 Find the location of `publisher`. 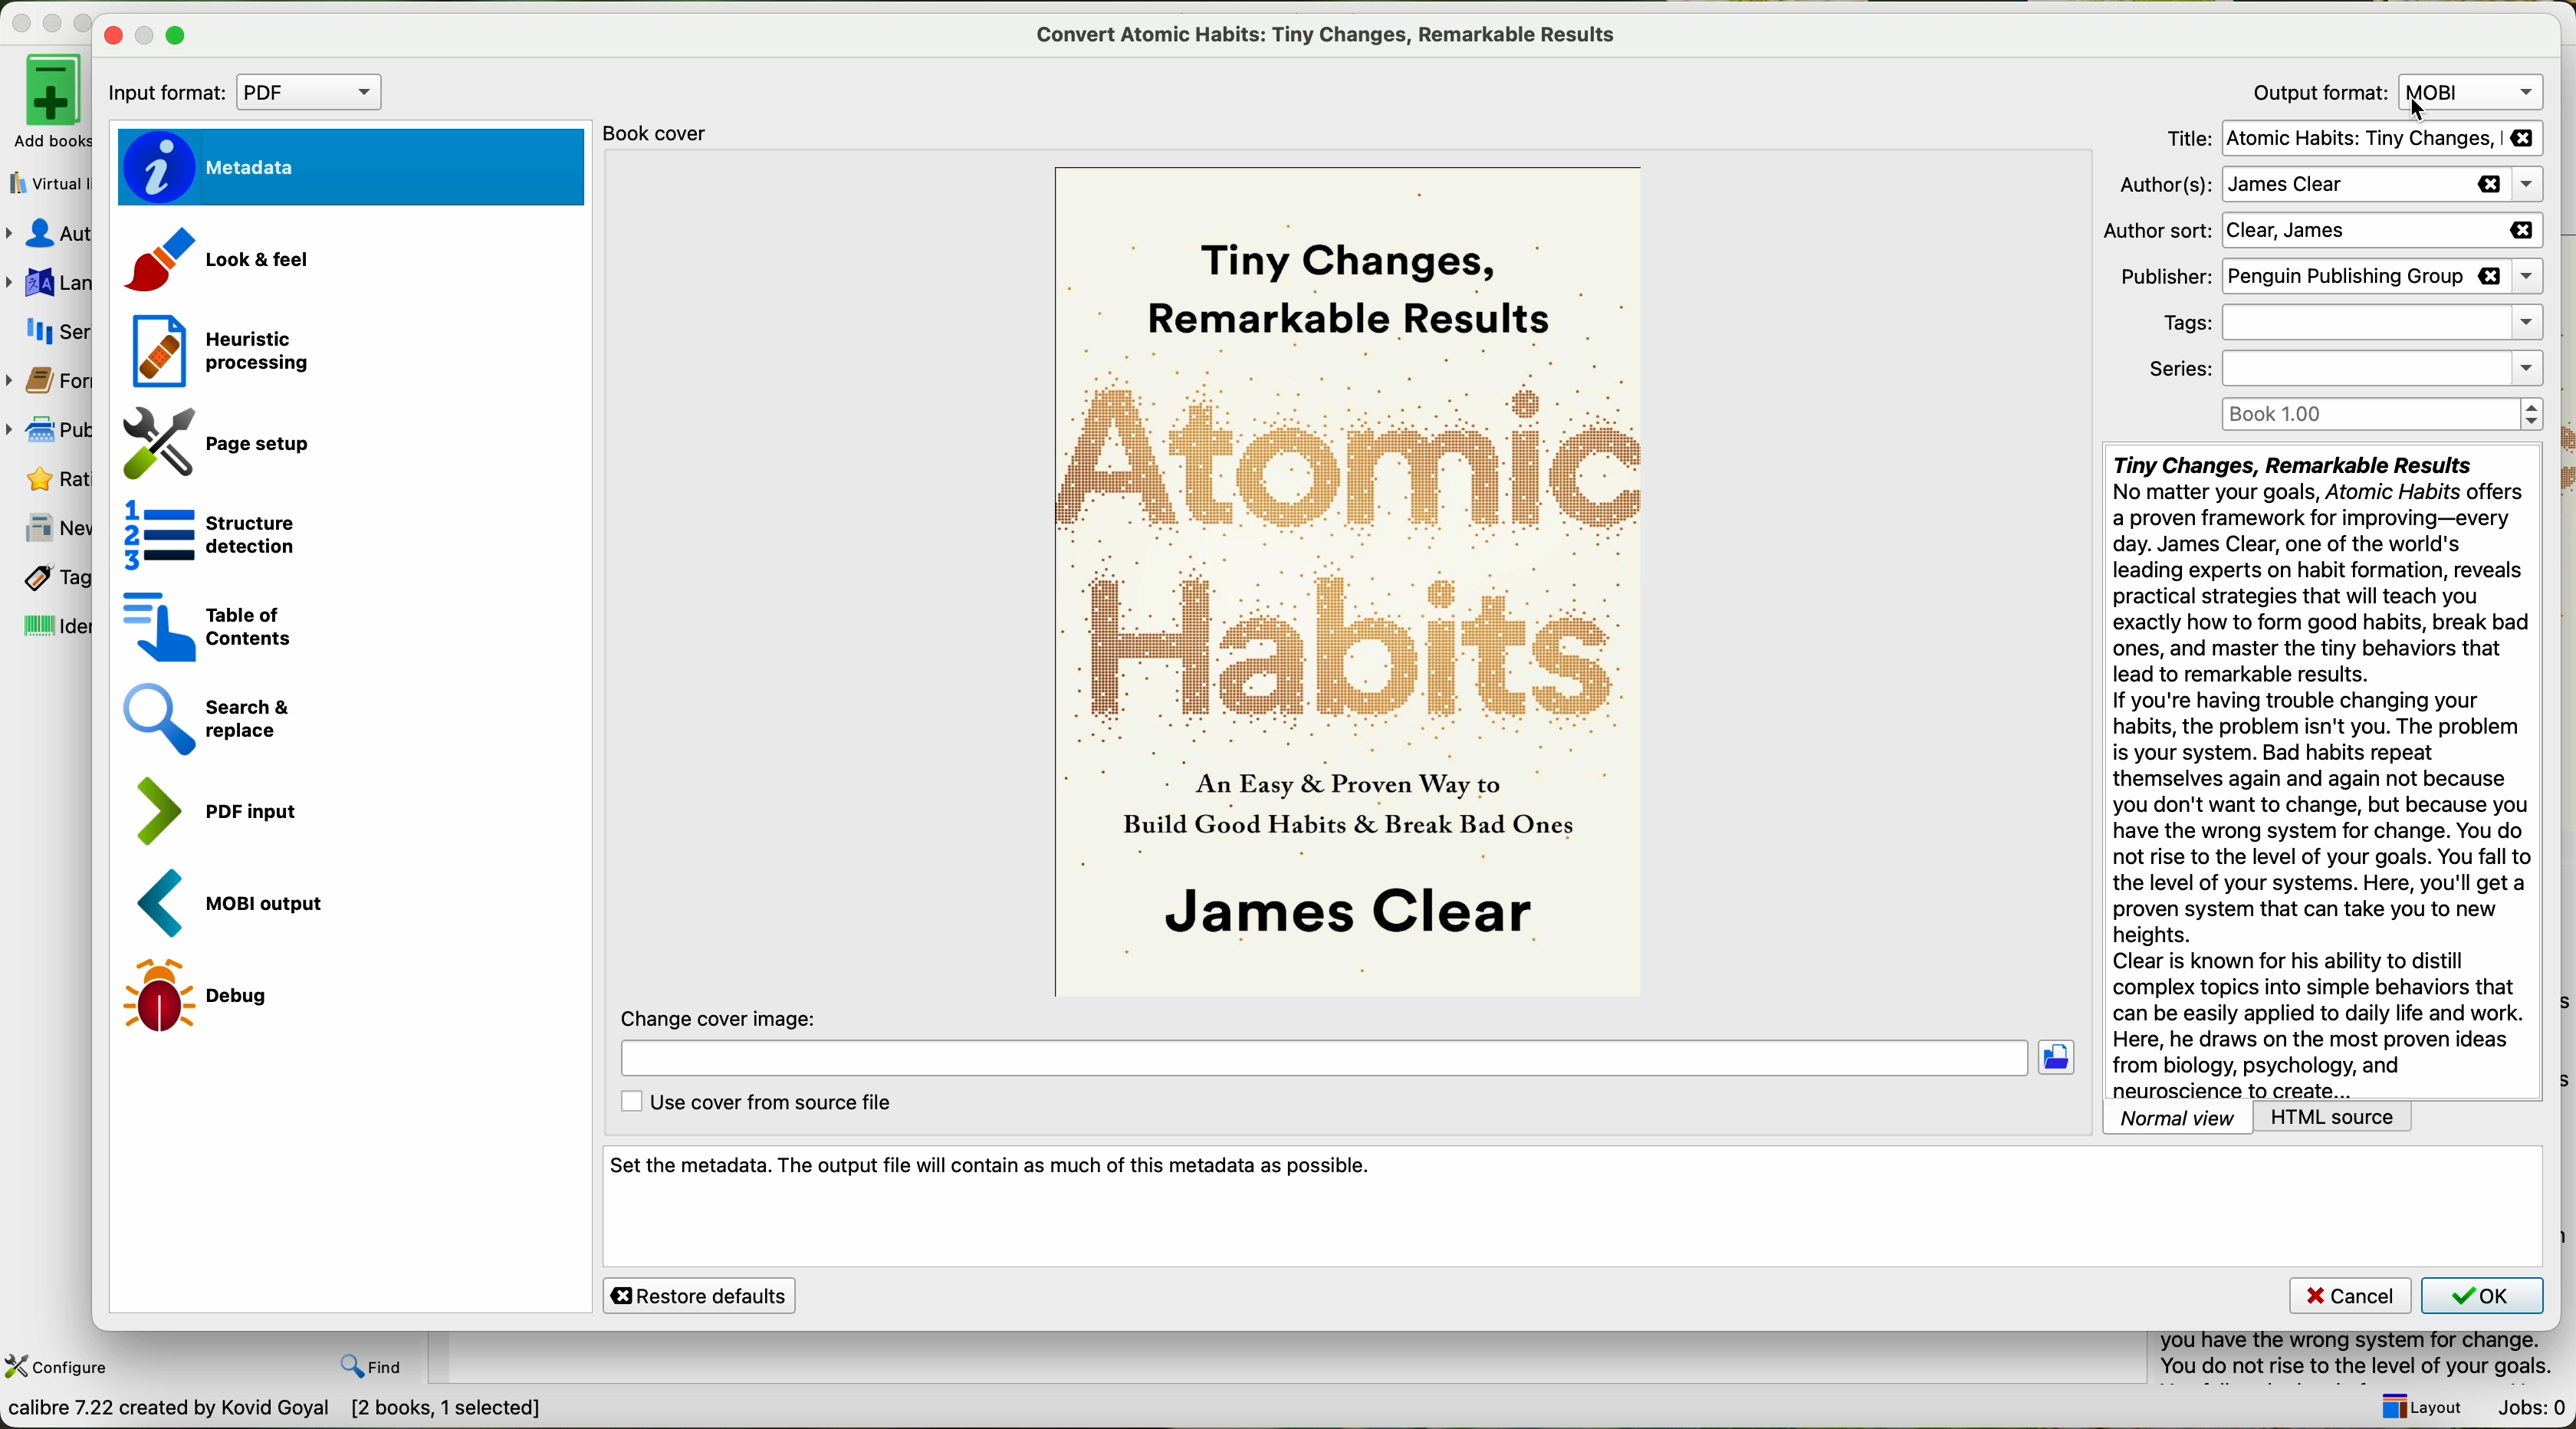

publisher is located at coordinates (2328, 278).